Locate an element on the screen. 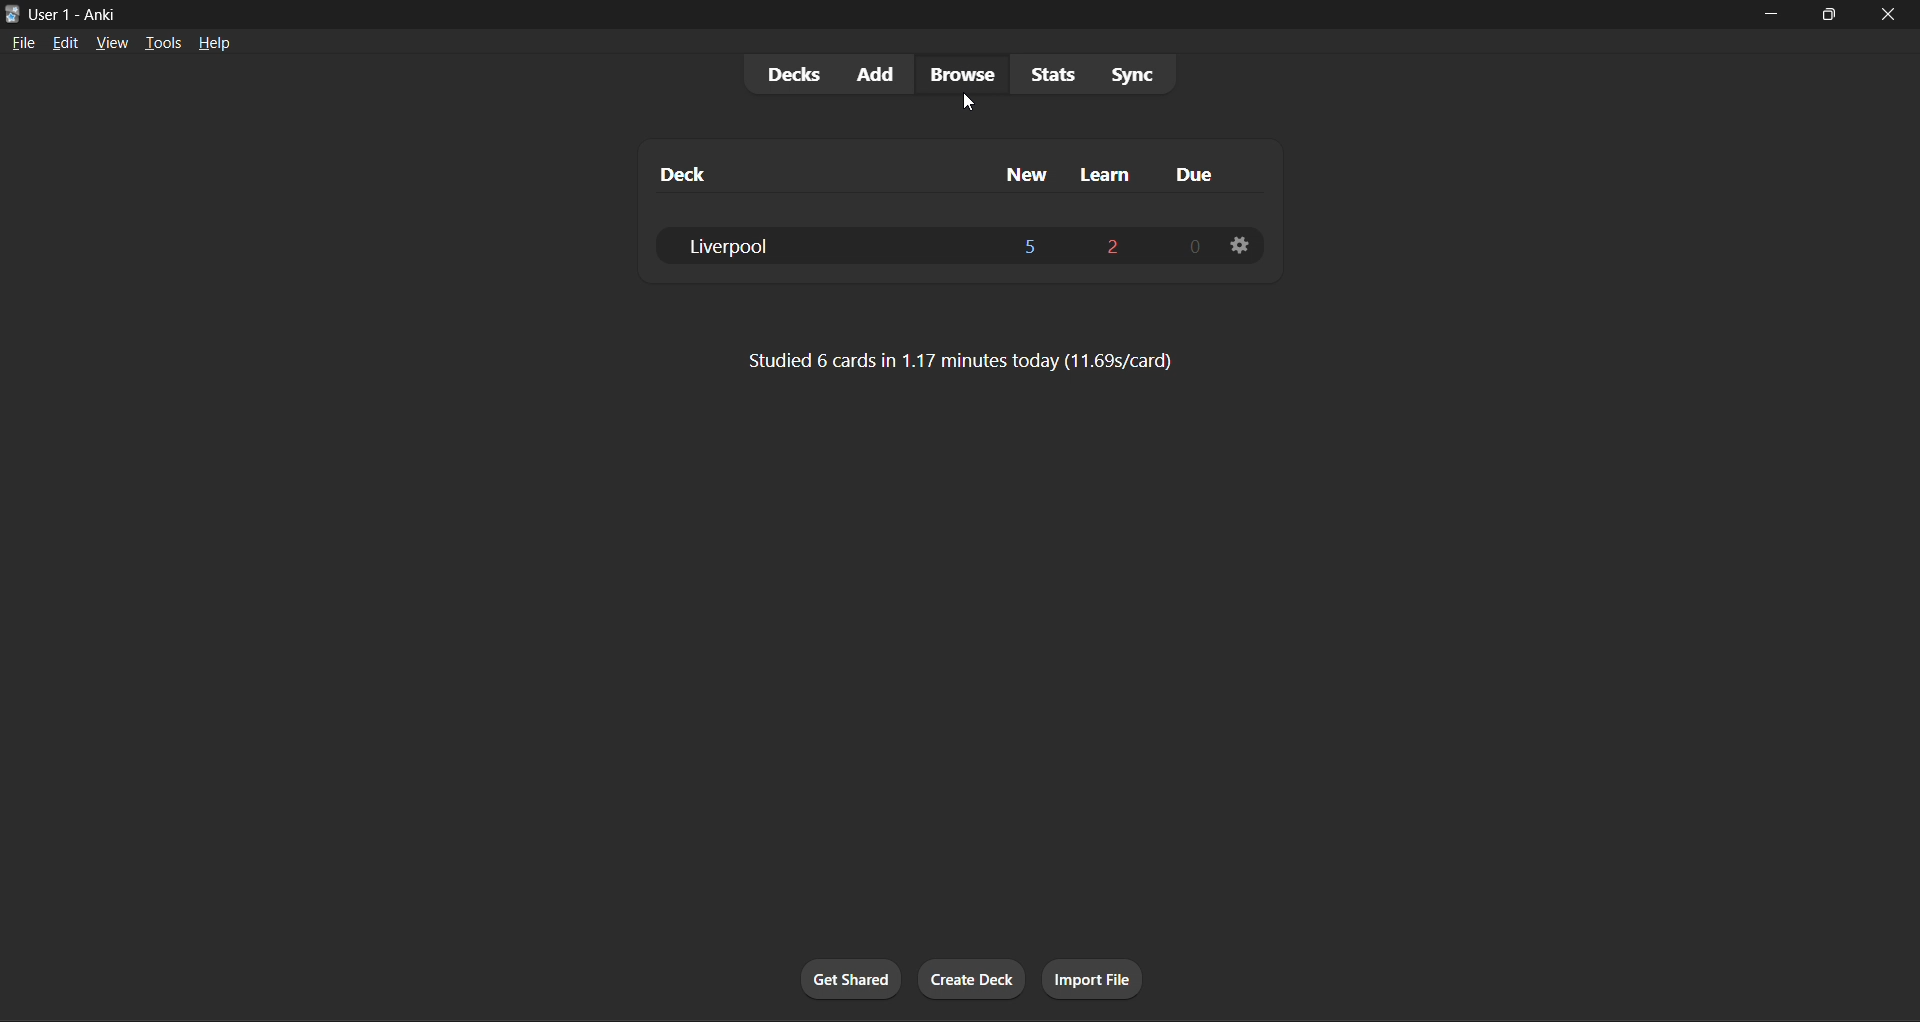 This screenshot has height=1022, width=1920. deck settings is located at coordinates (1241, 247).